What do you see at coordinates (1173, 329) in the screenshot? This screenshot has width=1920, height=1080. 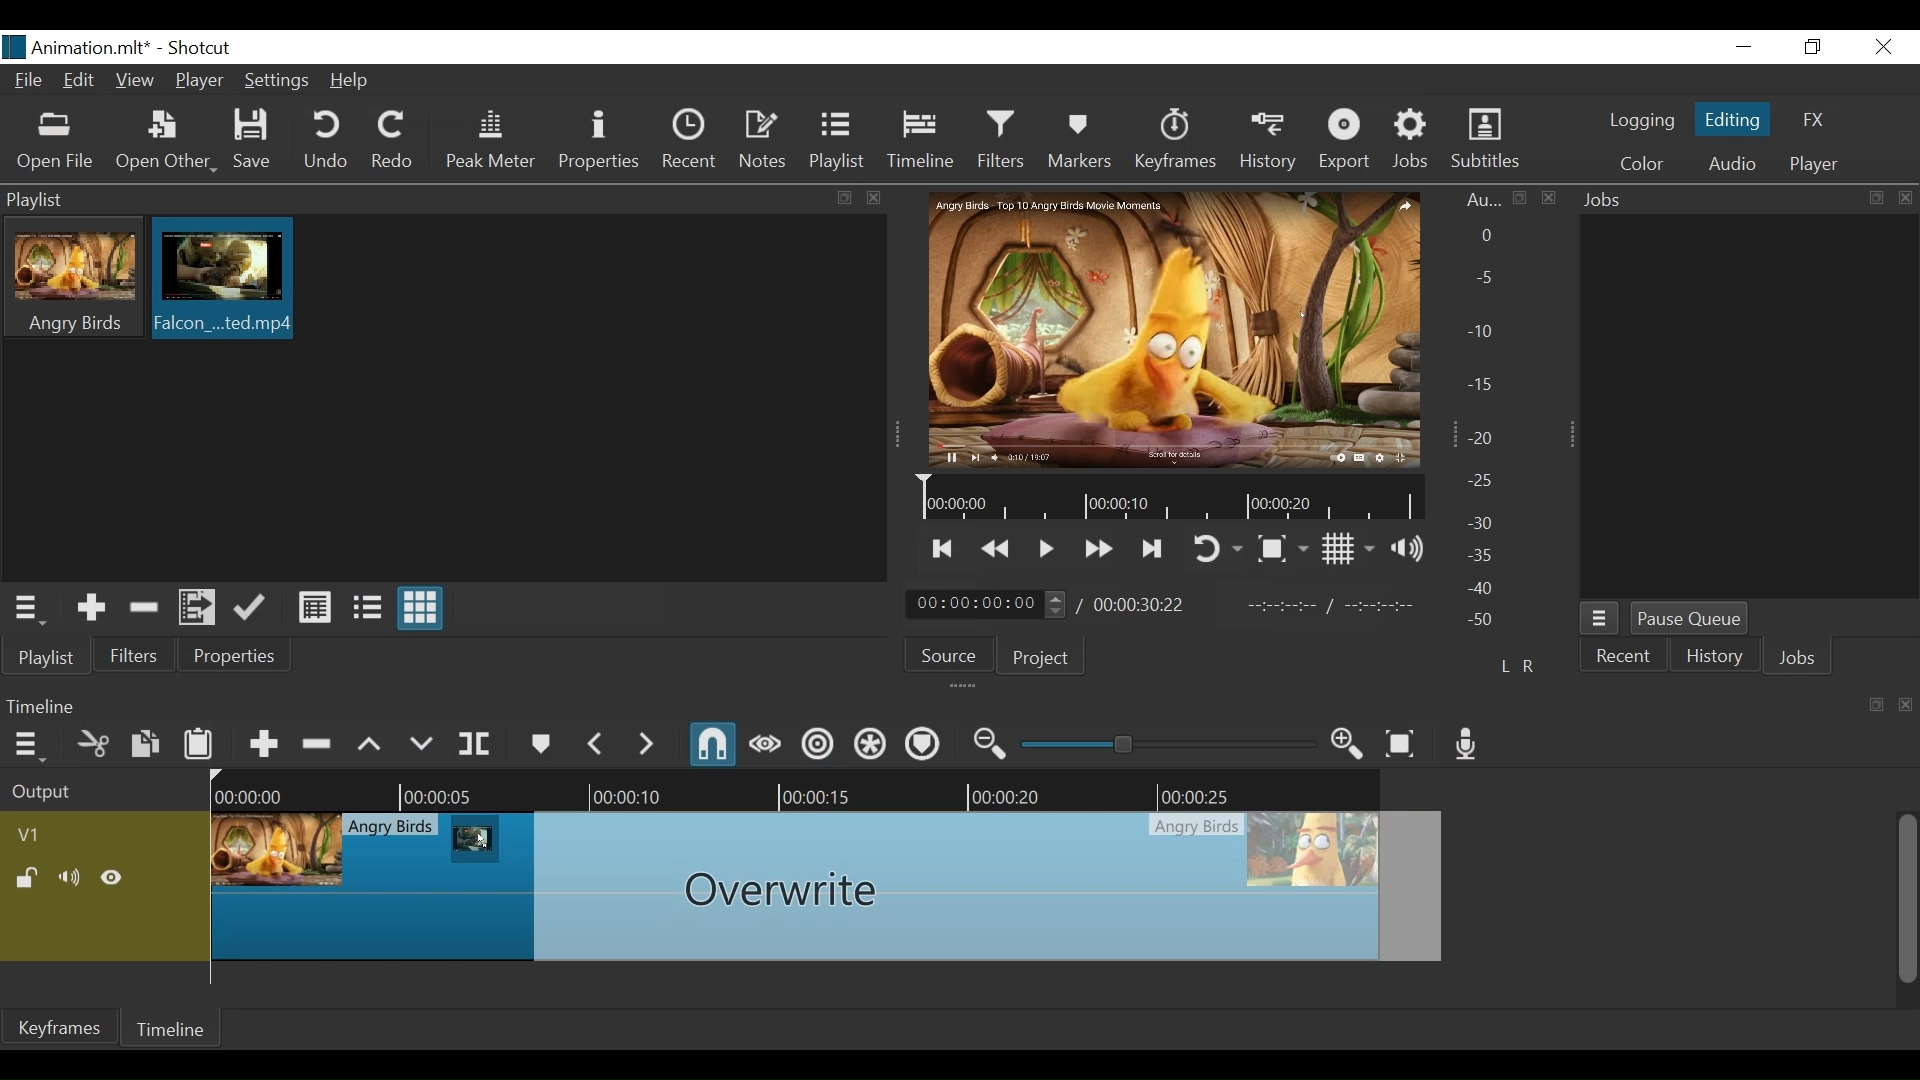 I see `Media Viewer` at bounding box center [1173, 329].